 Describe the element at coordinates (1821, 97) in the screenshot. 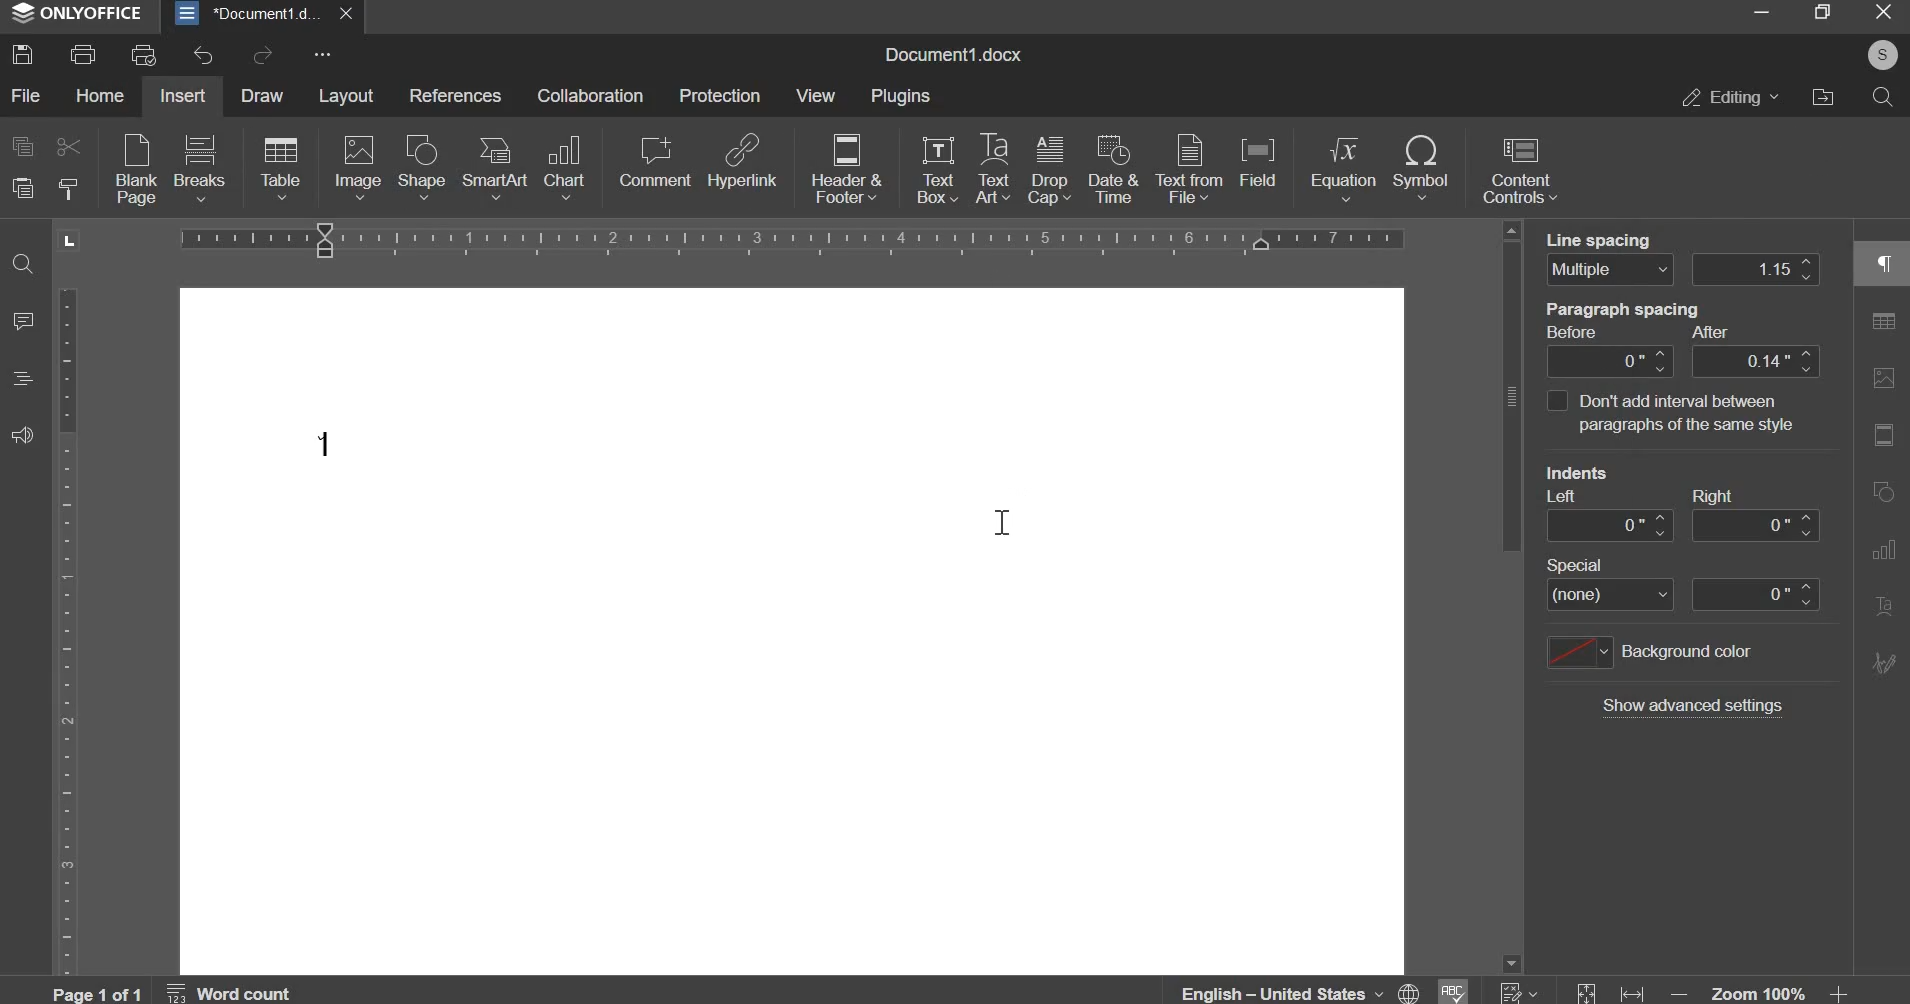

I see `file location` at that location.